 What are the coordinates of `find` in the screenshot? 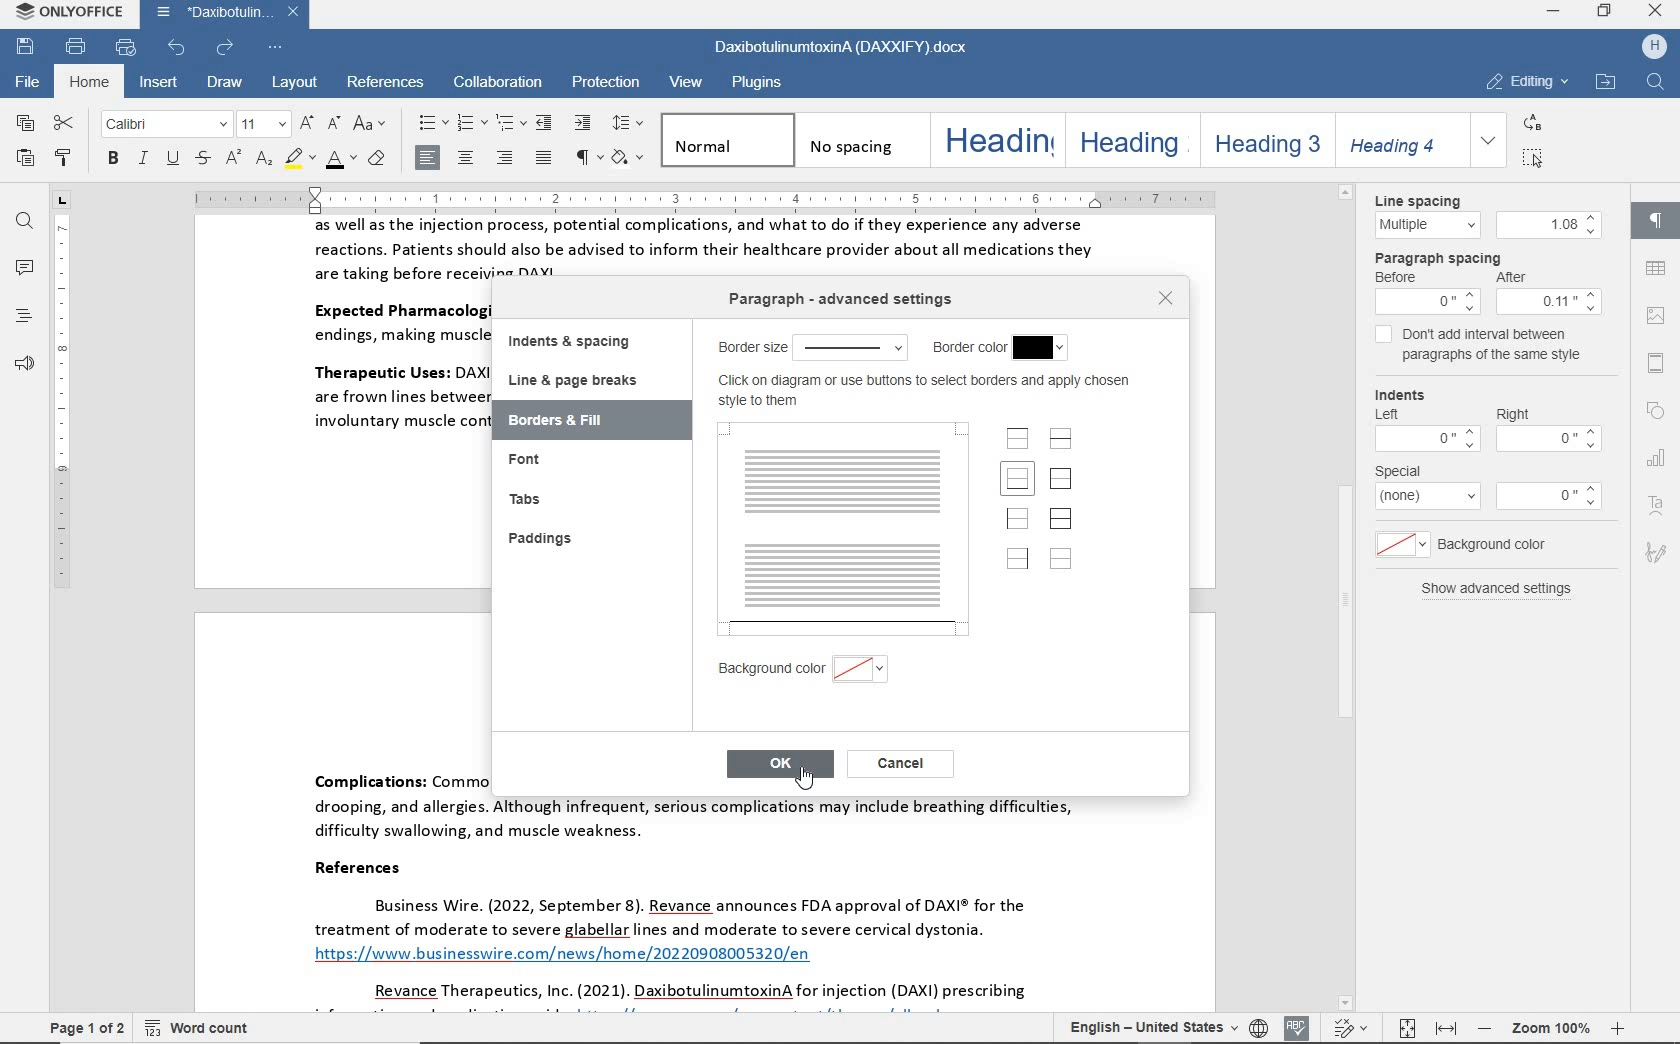 It's located at (25, 223).